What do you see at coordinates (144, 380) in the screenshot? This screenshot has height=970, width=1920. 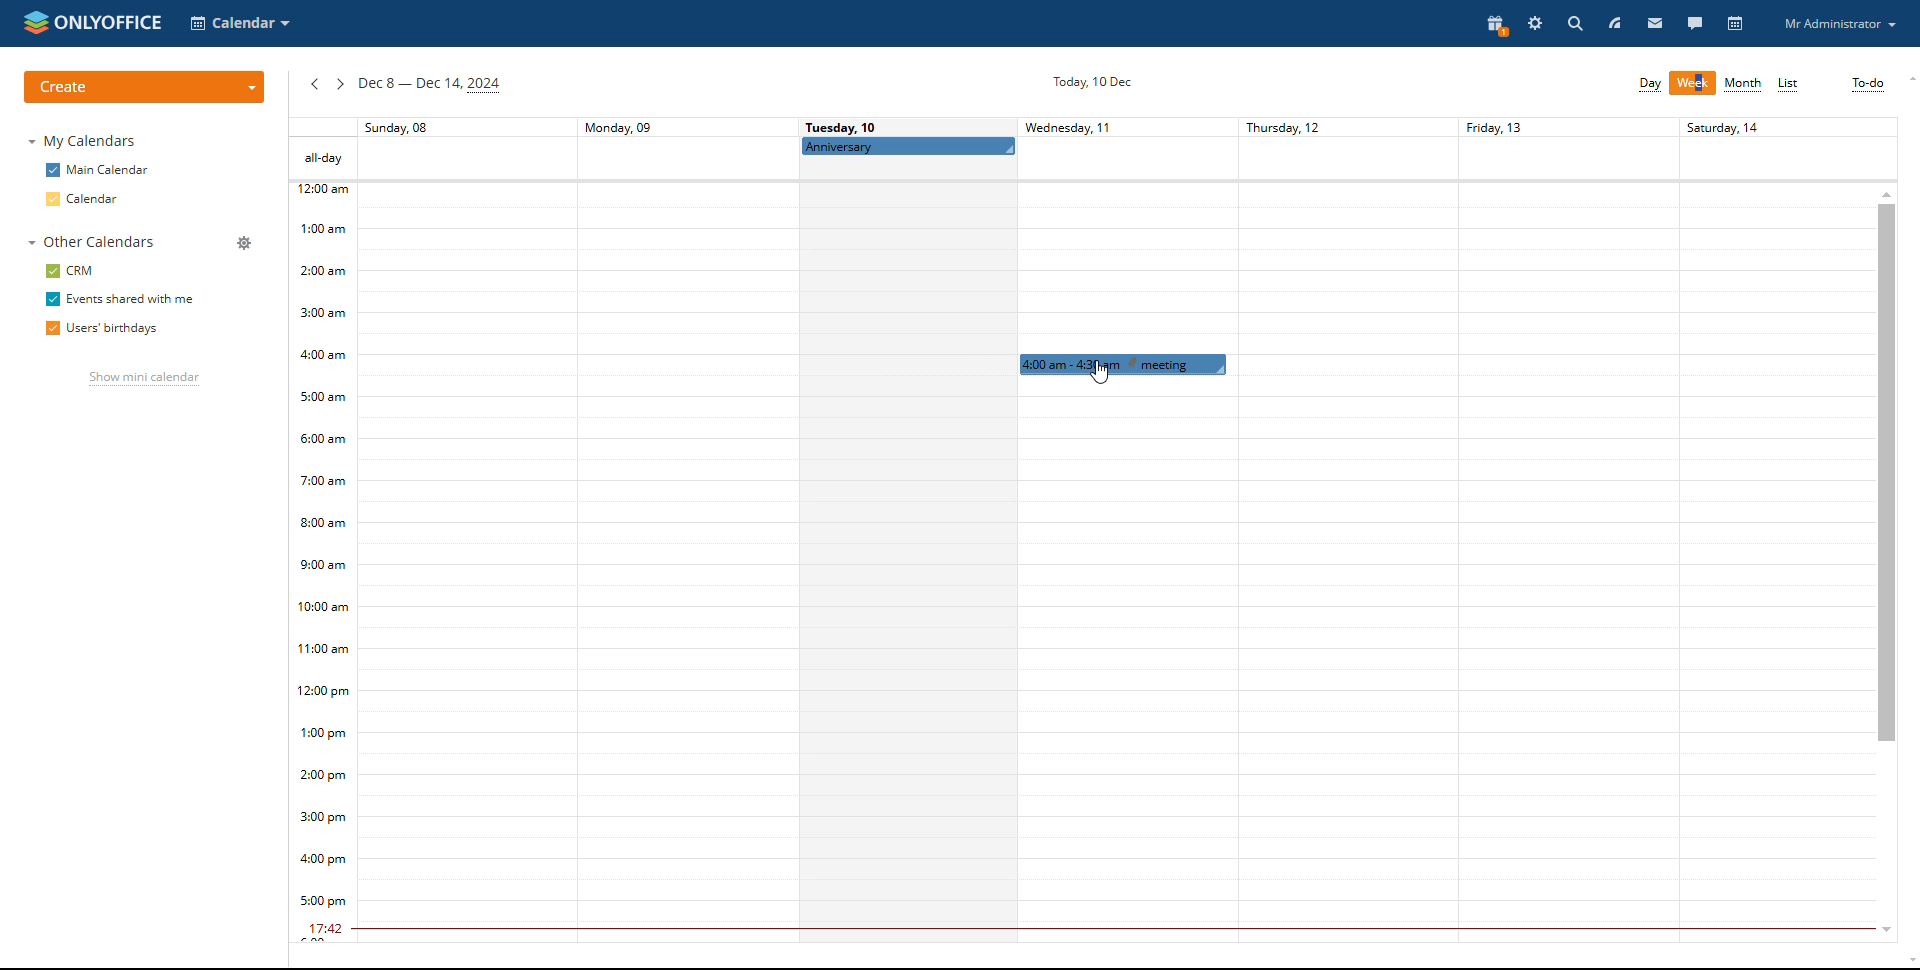 I see `show mini calendar` at bounding box center [144, 380].